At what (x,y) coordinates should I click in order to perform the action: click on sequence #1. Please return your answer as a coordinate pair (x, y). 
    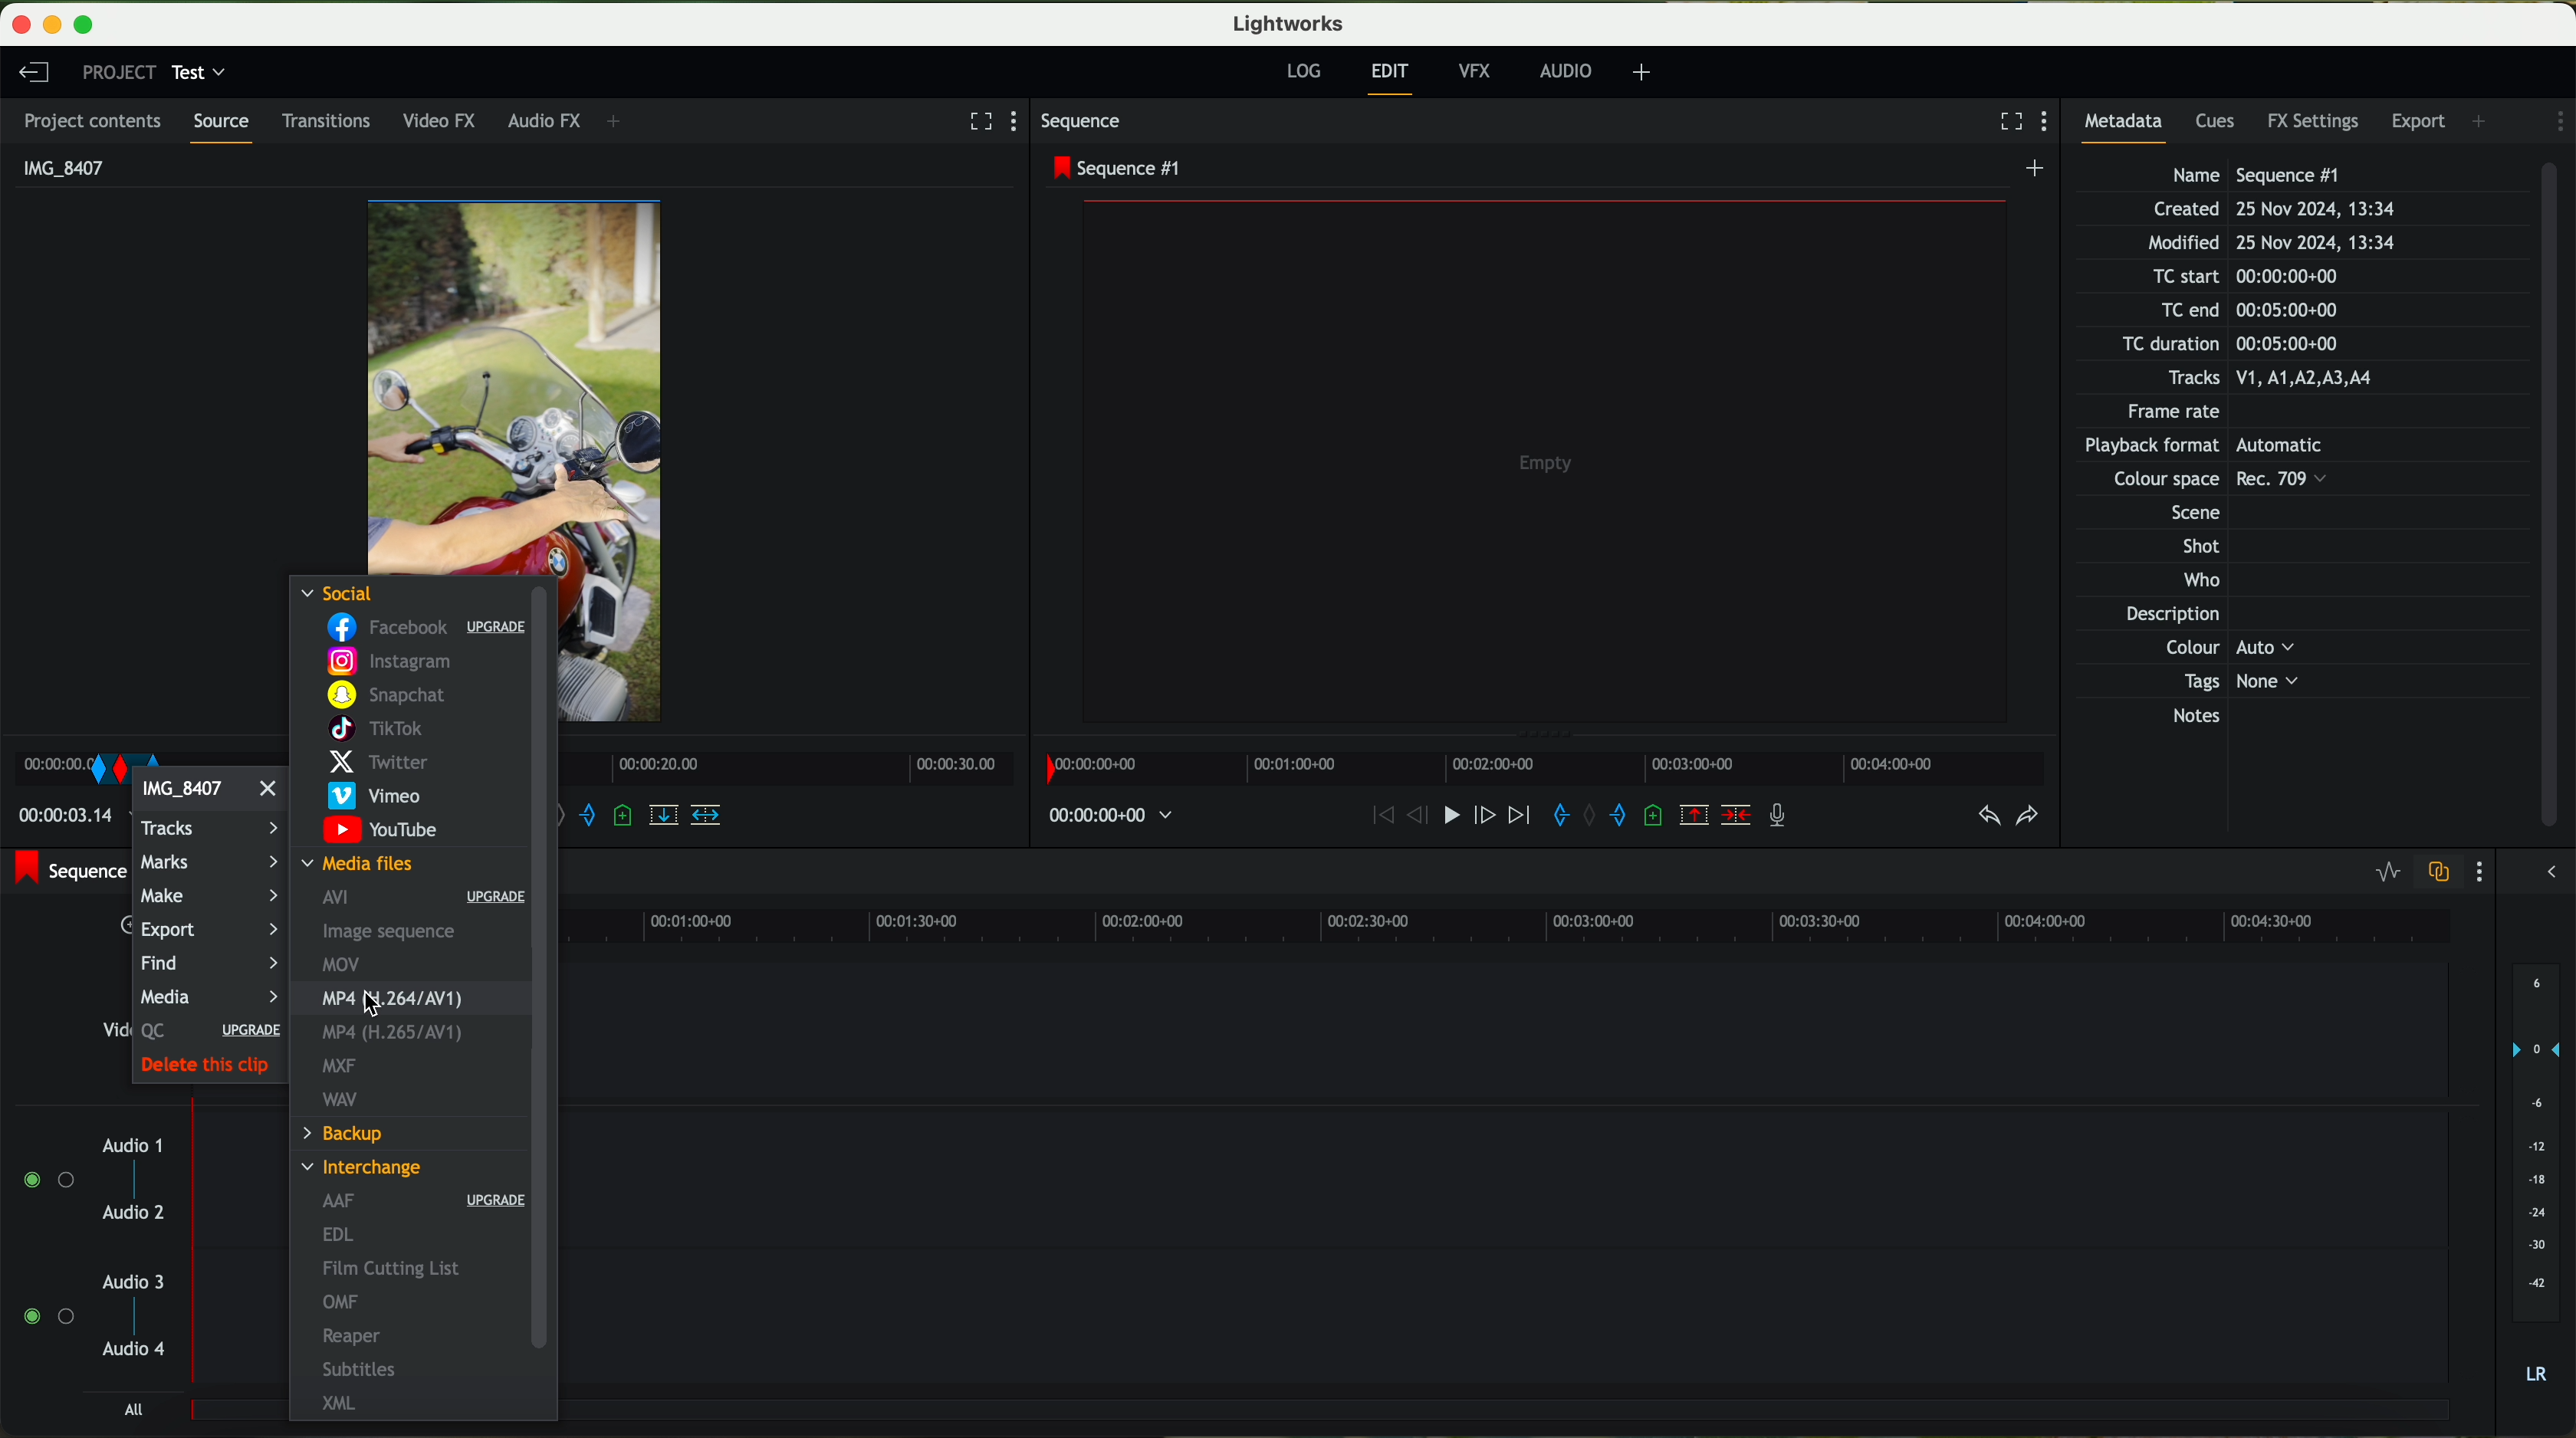
    Looking at the image, I should click on (1117, 168).